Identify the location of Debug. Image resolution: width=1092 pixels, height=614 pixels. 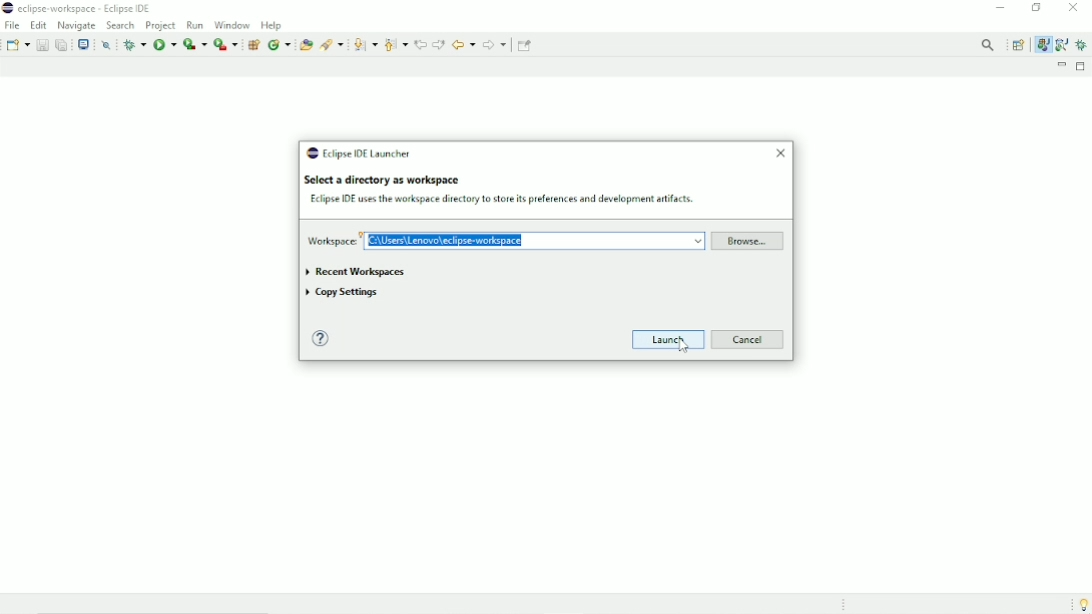
(1083, 46).